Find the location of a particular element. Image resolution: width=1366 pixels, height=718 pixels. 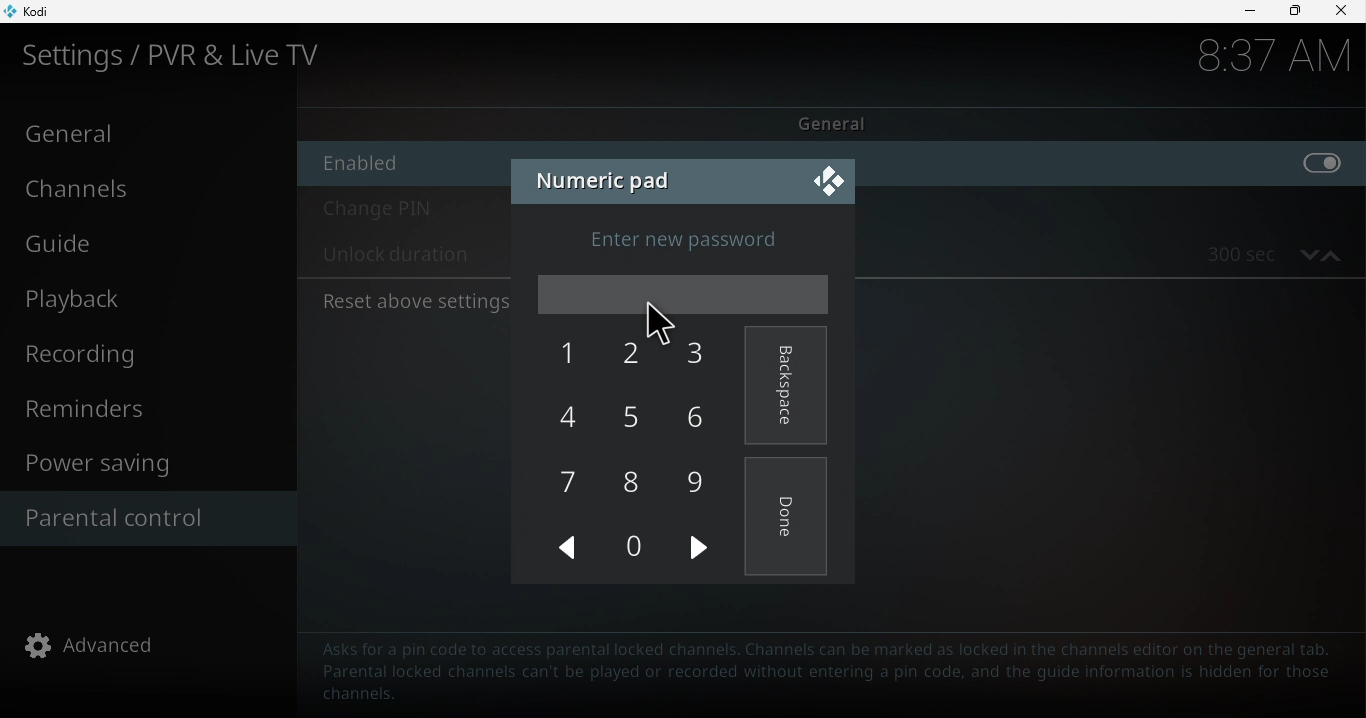

Enter password is located at coordinates (689, 297).